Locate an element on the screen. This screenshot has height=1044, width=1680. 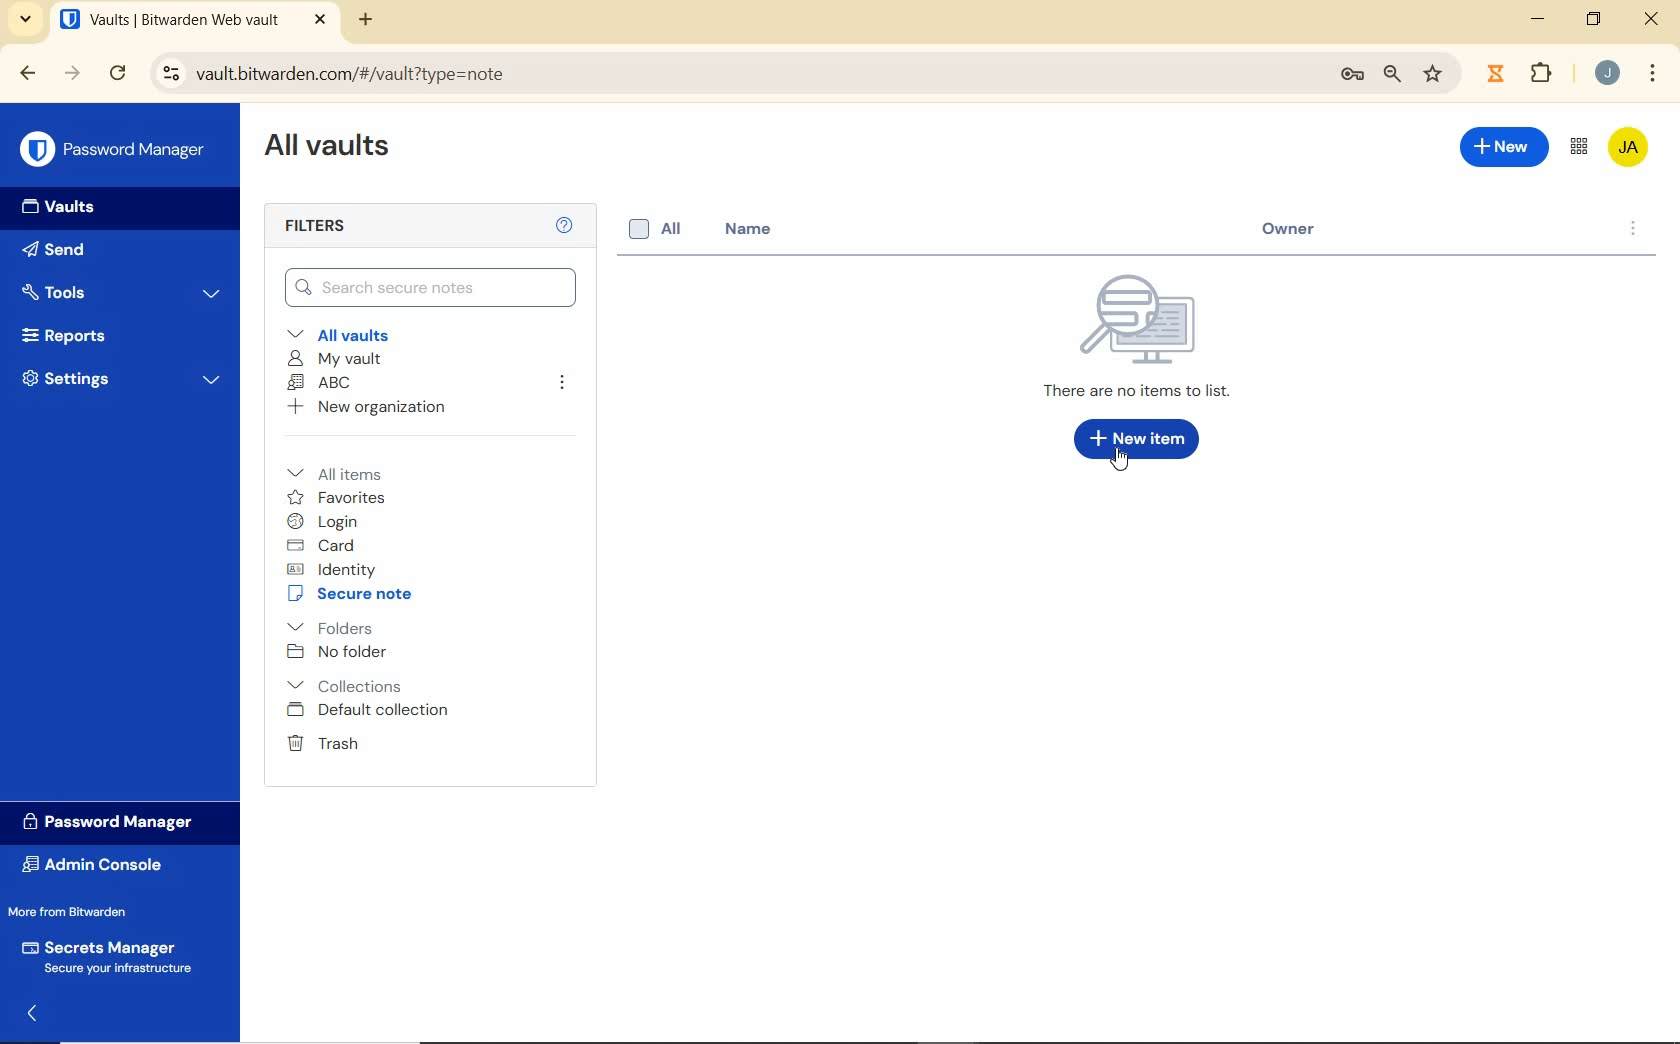
Trash is located at coordinates (322, 743).